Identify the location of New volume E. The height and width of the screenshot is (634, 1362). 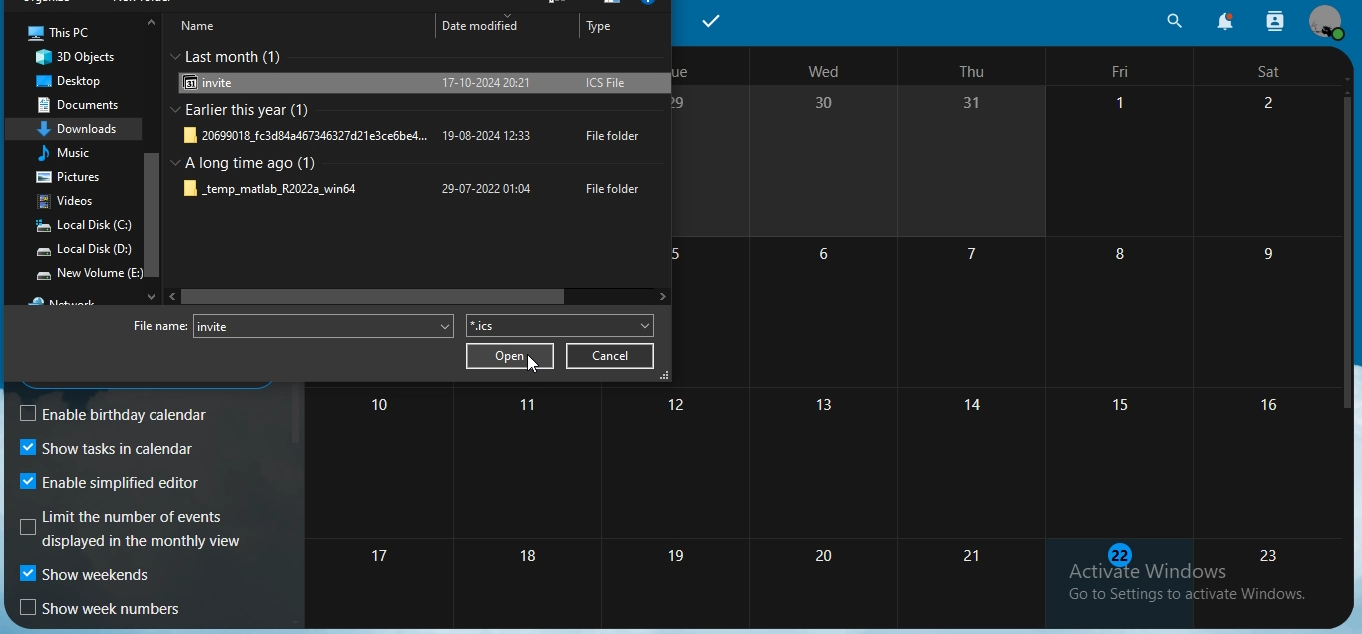
(89, 274).